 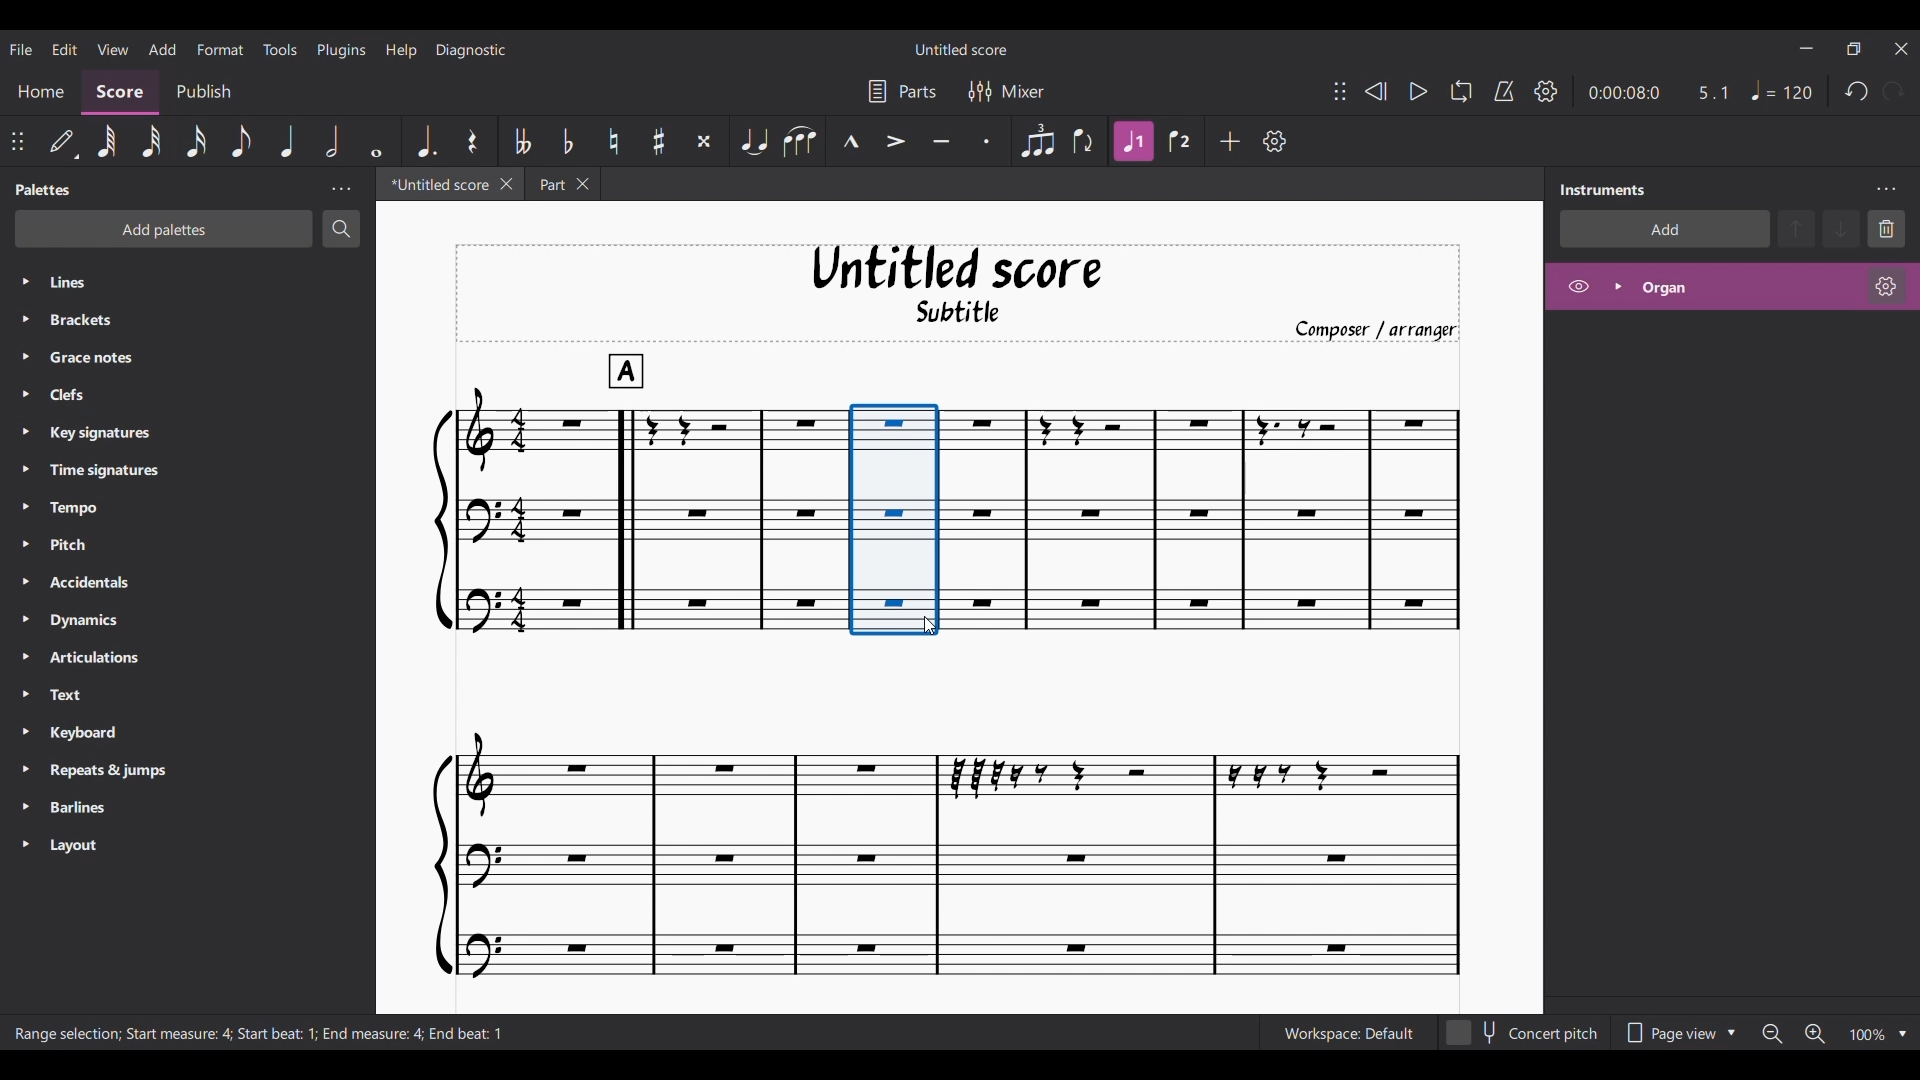 What do you see at coordinates (1796, 228) in the screenshot?
I see `Move up` at bounding box center [1796, 228].